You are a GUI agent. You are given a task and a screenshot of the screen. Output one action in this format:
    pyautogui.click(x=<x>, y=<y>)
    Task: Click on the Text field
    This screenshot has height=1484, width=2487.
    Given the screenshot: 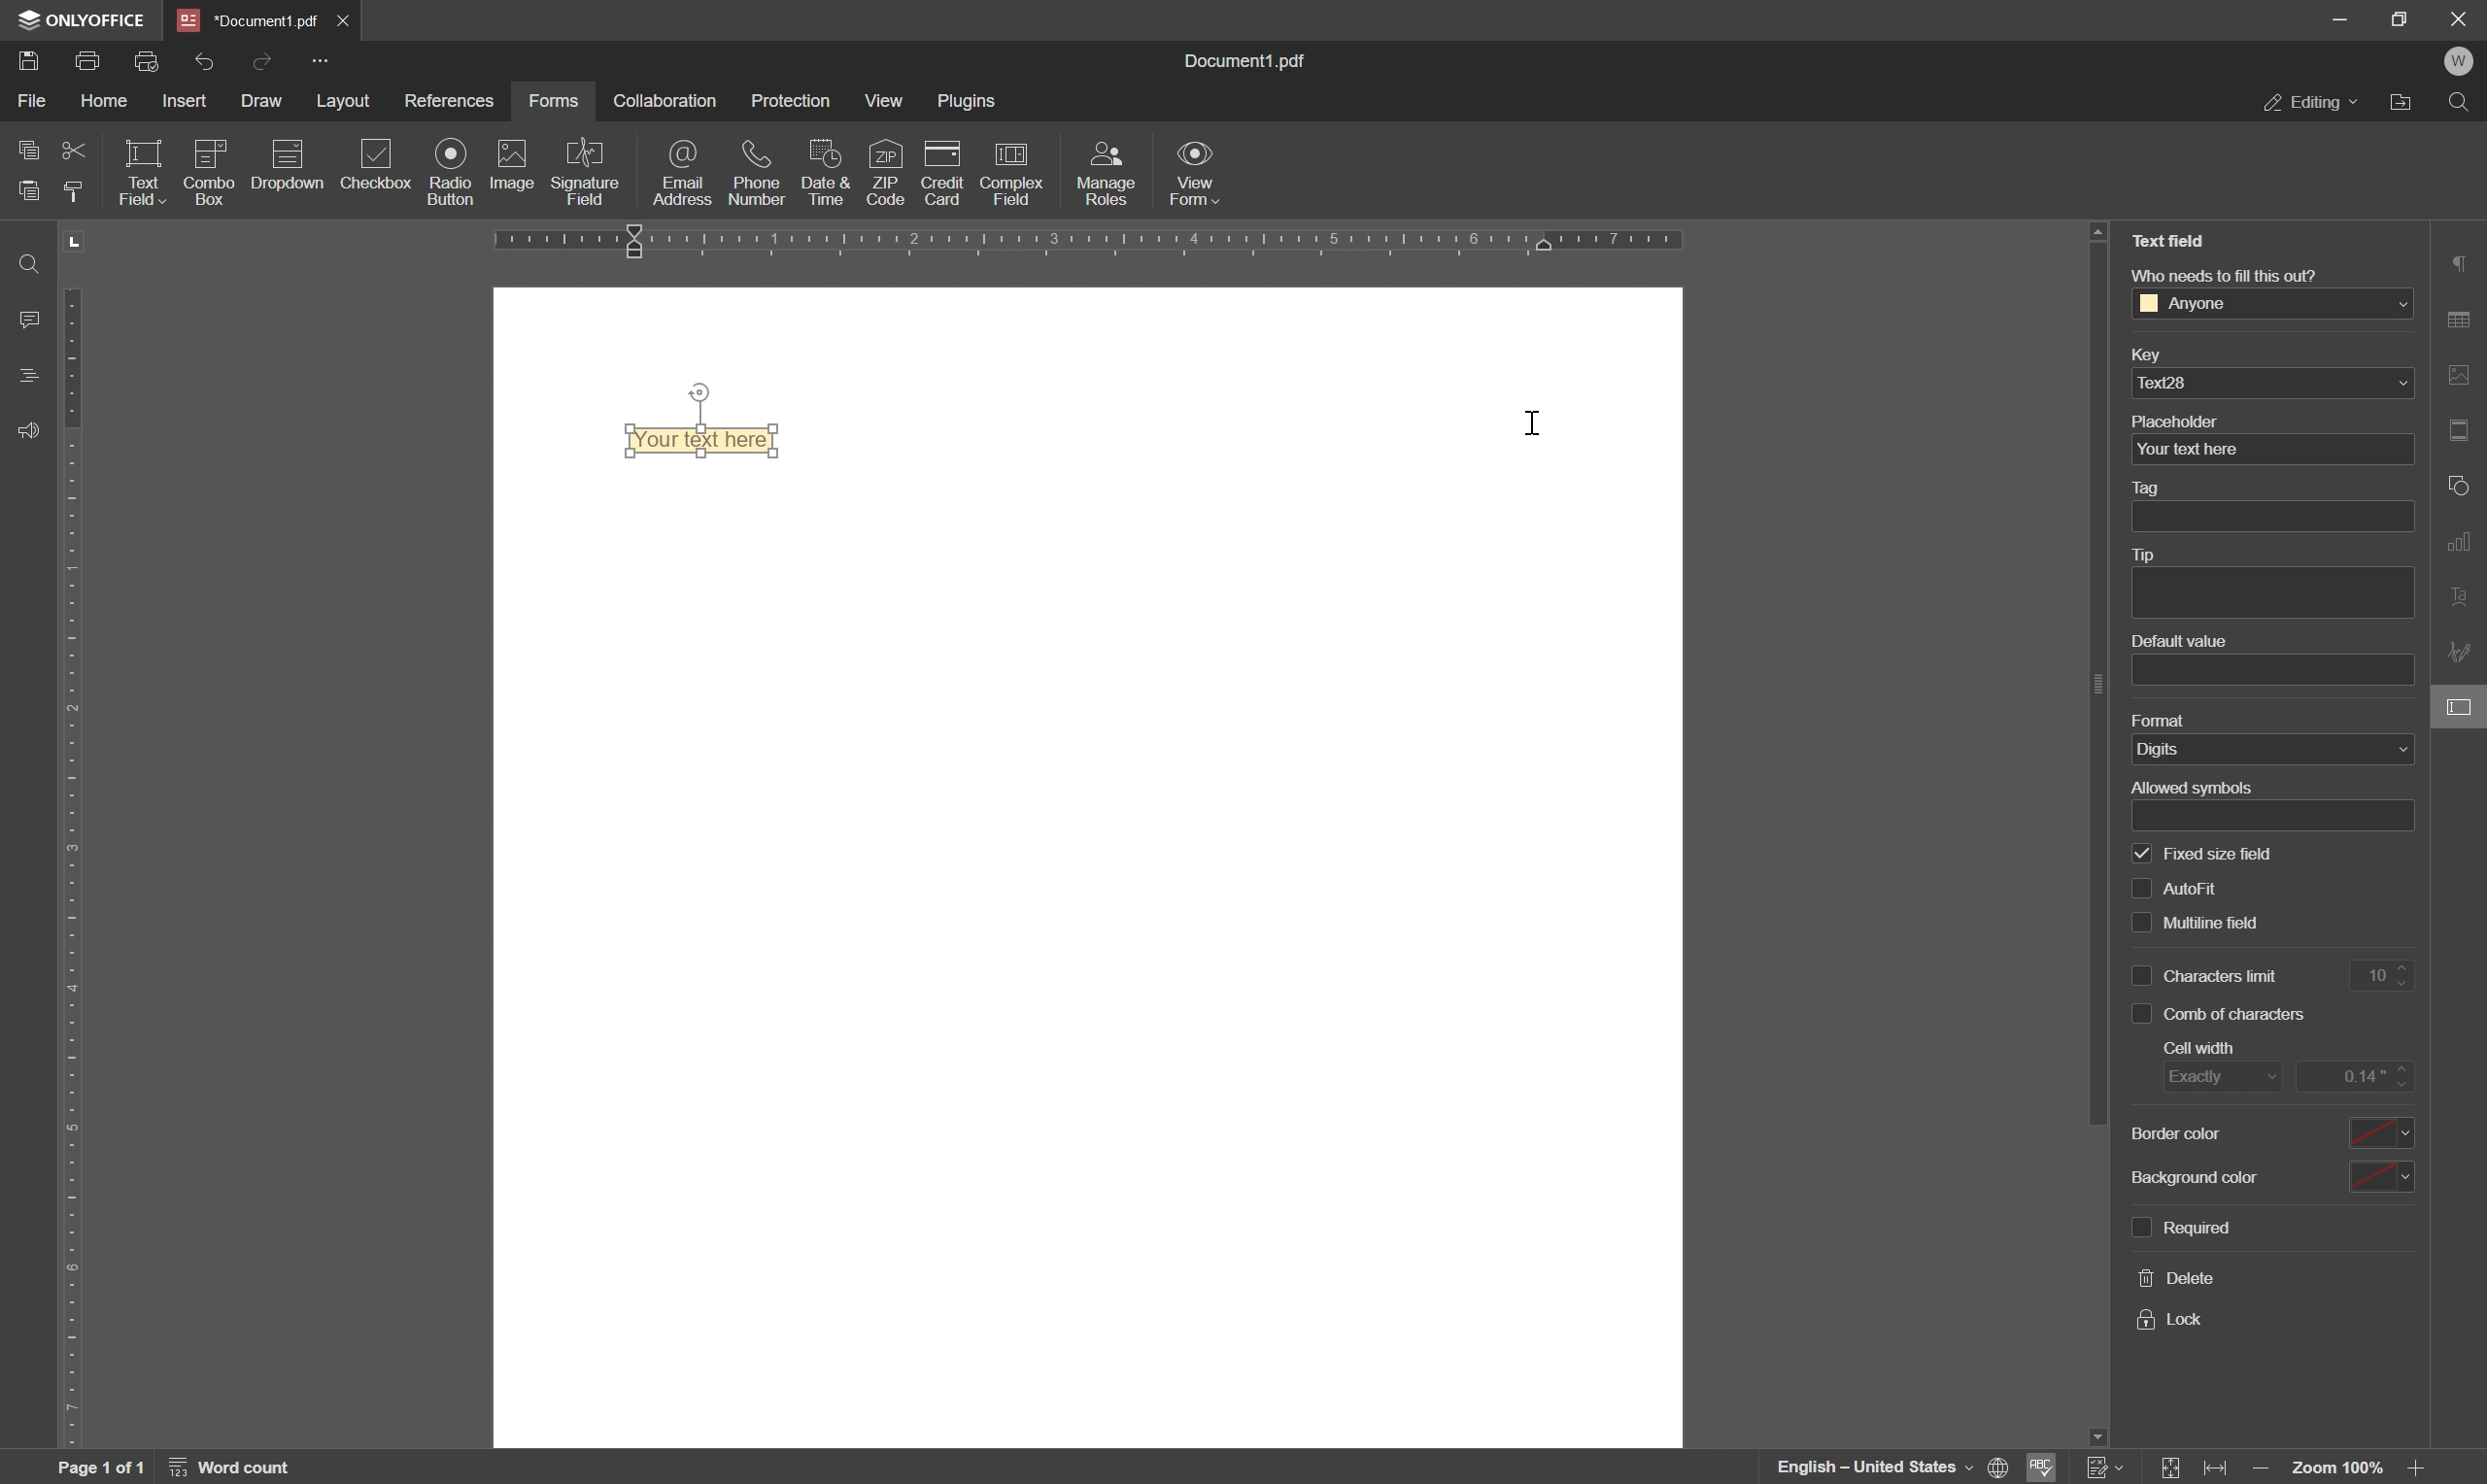 What is the action you would take?
    pyautogui.click(x=2178, y=238)
    